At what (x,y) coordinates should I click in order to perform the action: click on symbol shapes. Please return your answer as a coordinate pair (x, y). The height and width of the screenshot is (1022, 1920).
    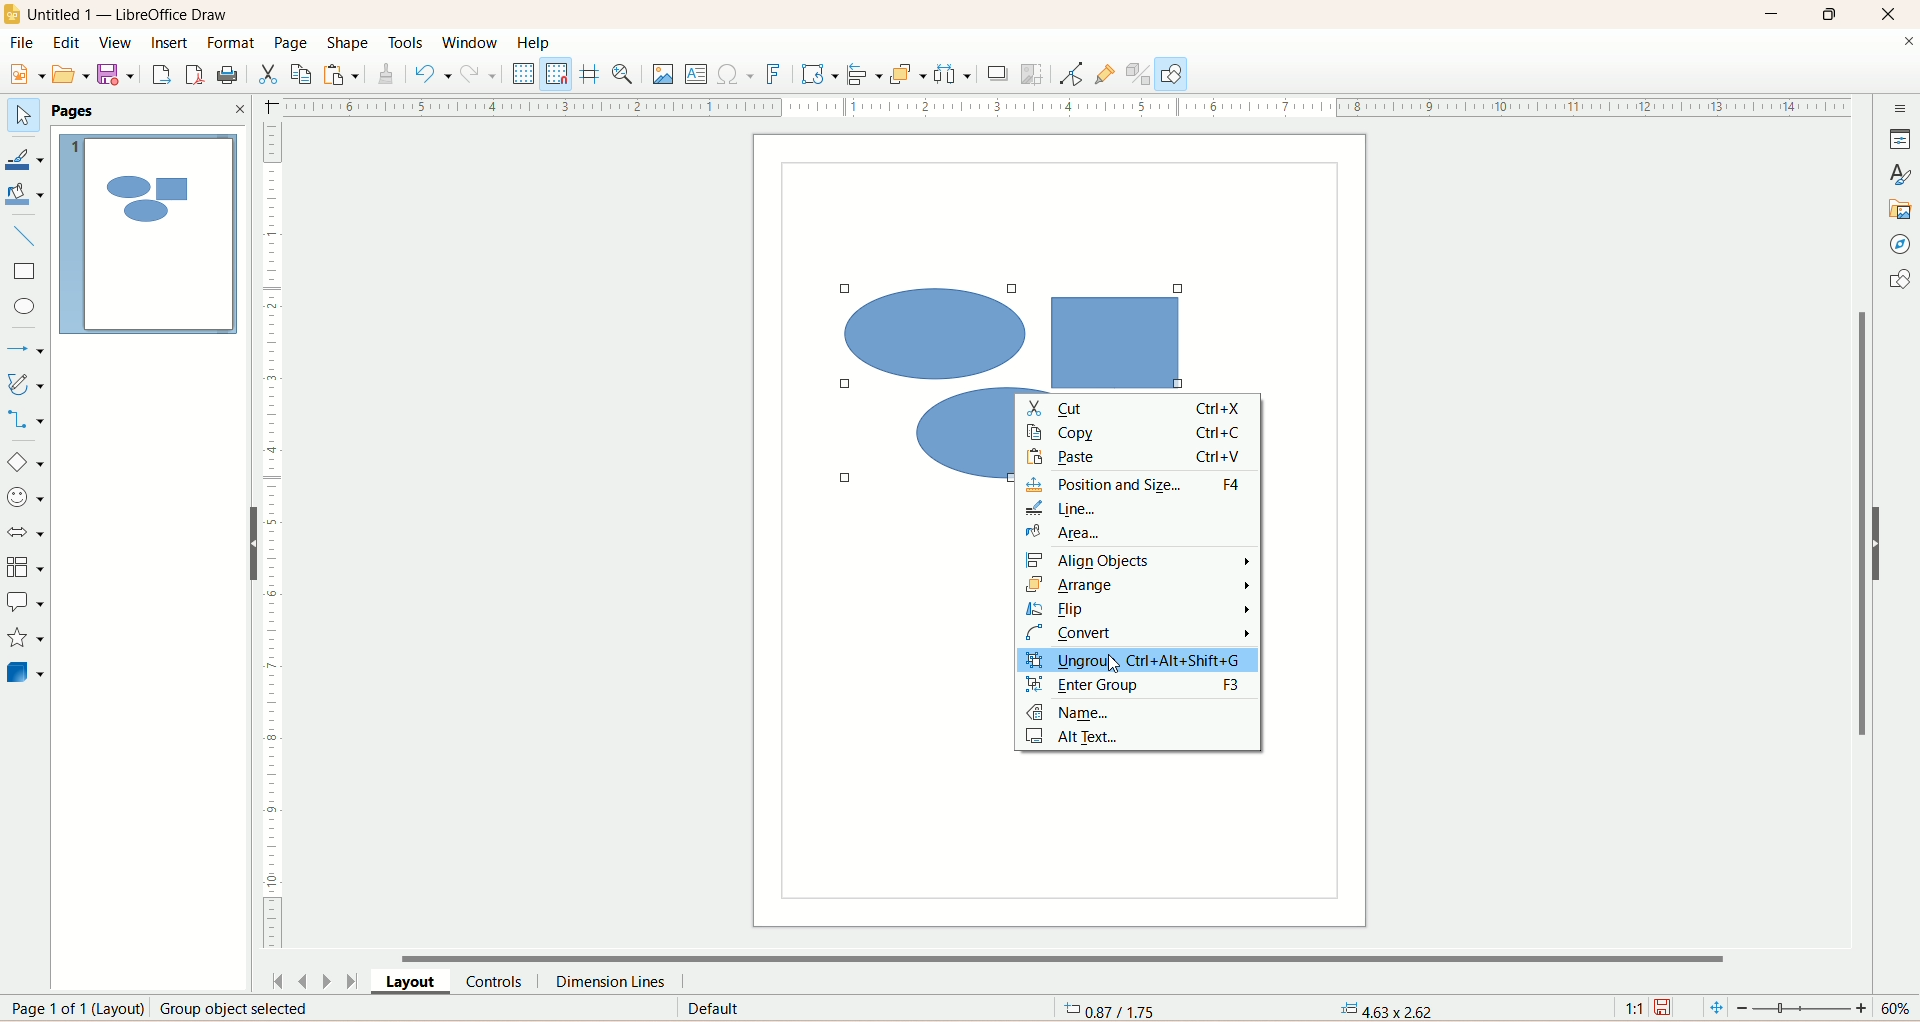
    Looking at the image, I should click on (24, 501).